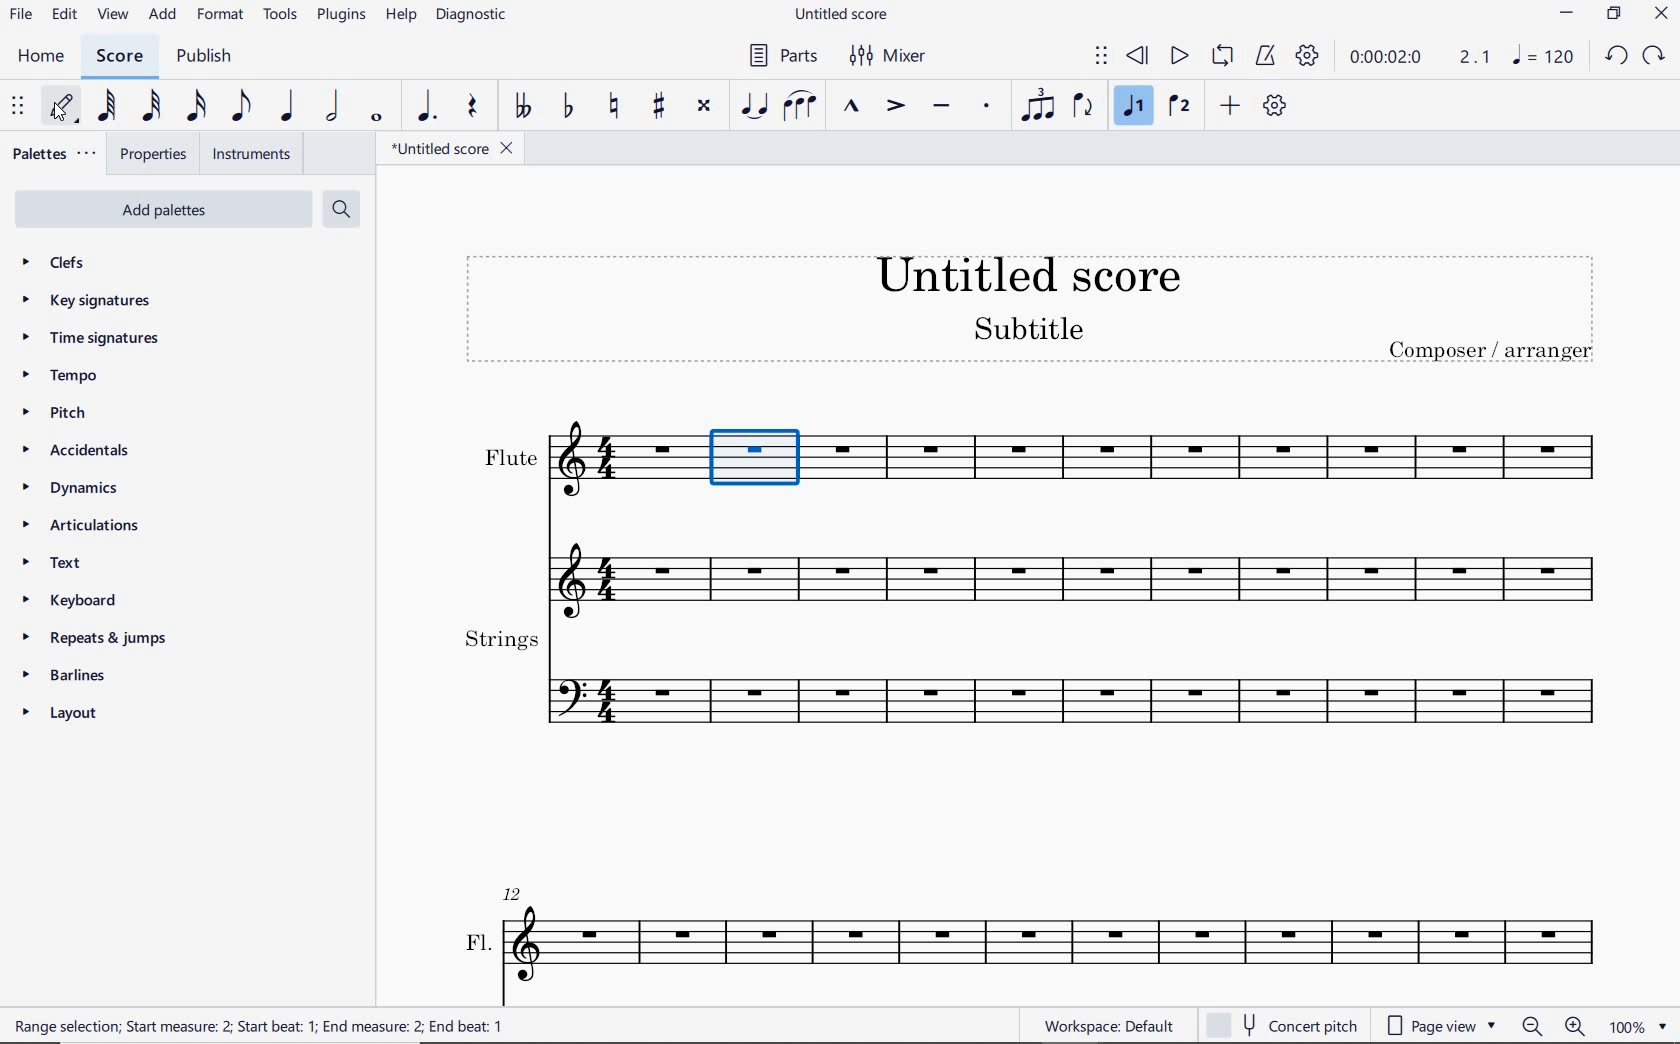 Image resolution: width=1680 pixels, height=1044 pixels. I want to click on file, so click(19, 14).